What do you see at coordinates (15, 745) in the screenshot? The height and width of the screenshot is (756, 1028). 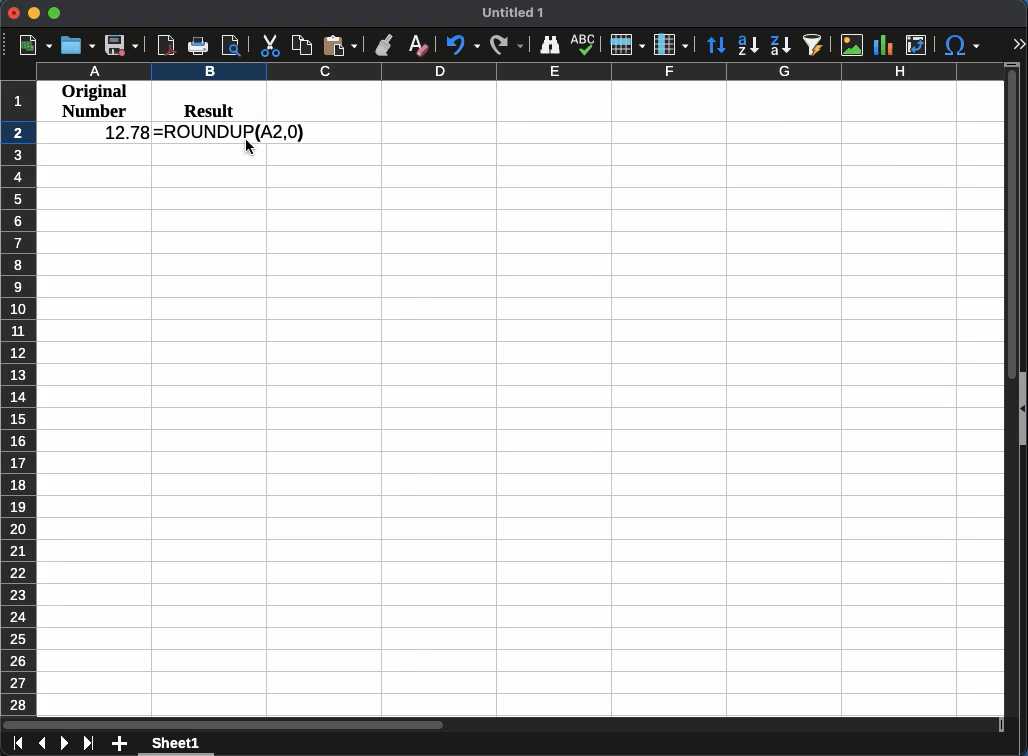 I see `first sheet` at bounding box center [15, 745].